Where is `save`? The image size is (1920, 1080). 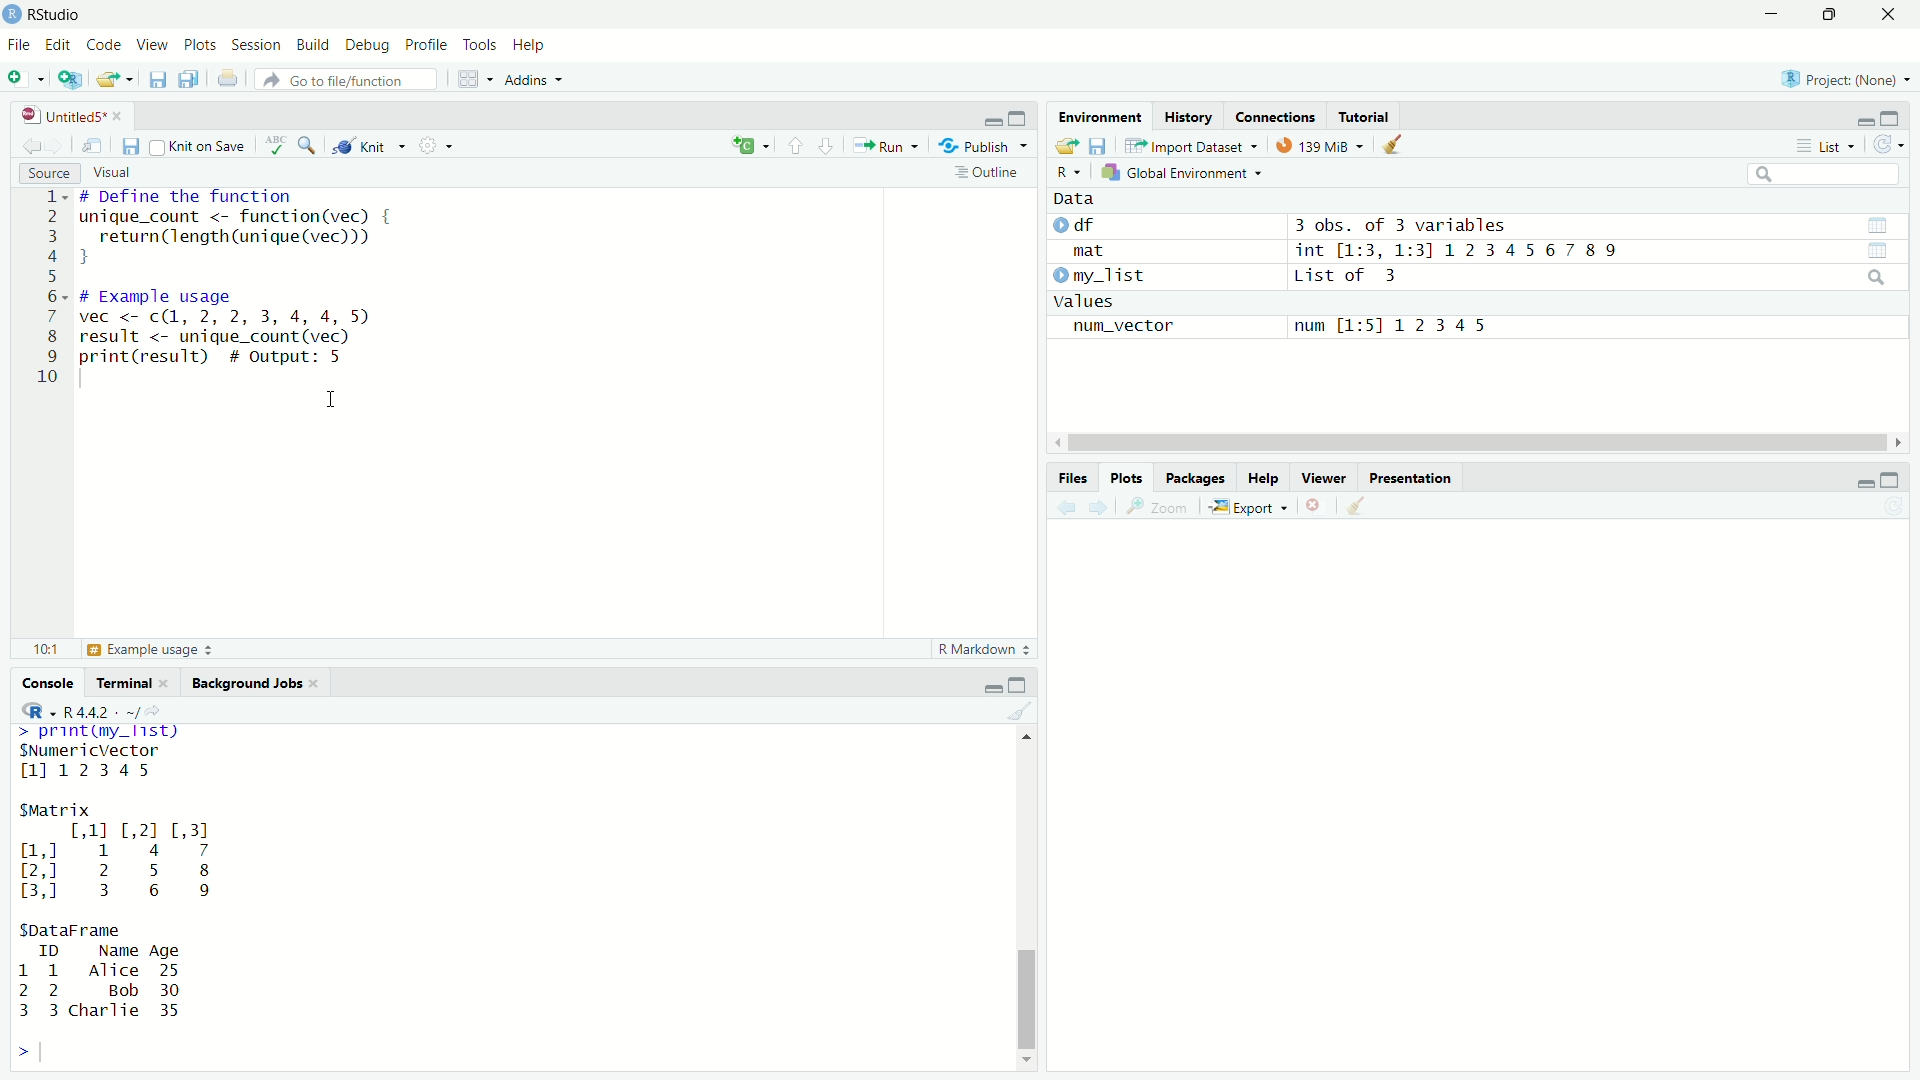
save is located at coordinates (159, 79).